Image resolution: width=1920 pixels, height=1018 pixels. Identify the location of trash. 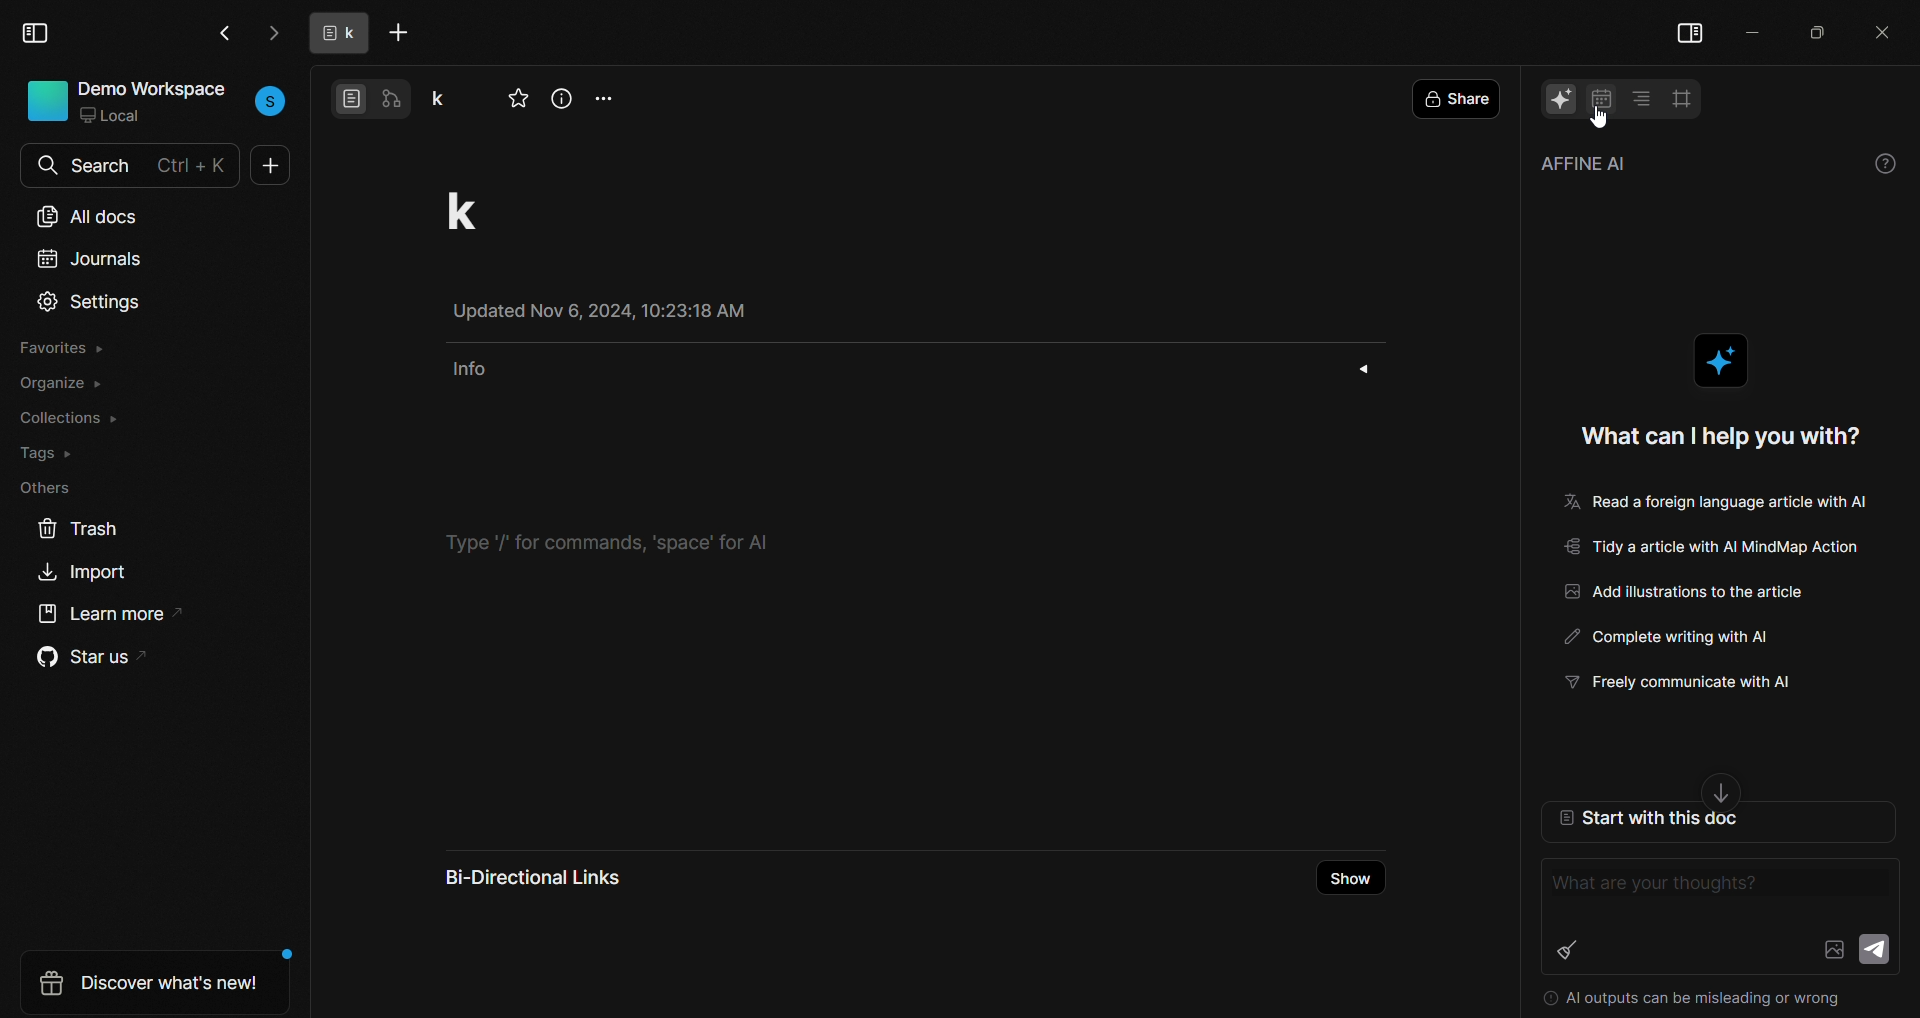
(76, 526).